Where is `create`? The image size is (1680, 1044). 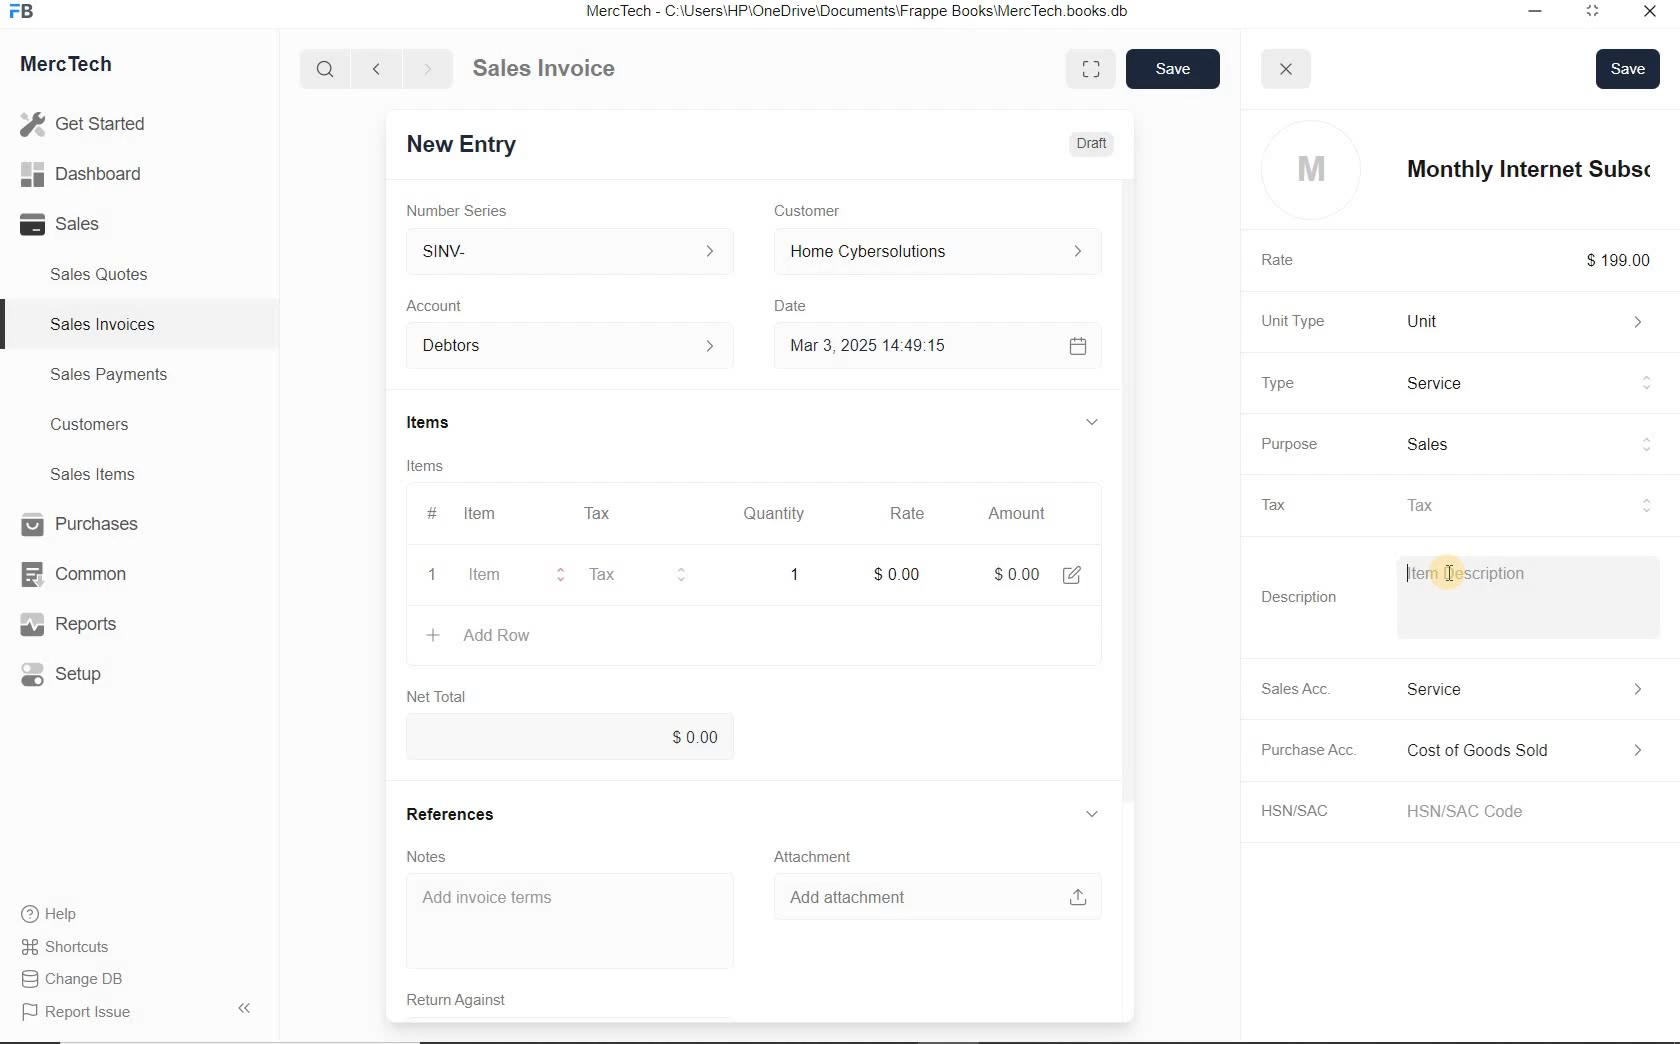 create is located at coordinates (425, 635).